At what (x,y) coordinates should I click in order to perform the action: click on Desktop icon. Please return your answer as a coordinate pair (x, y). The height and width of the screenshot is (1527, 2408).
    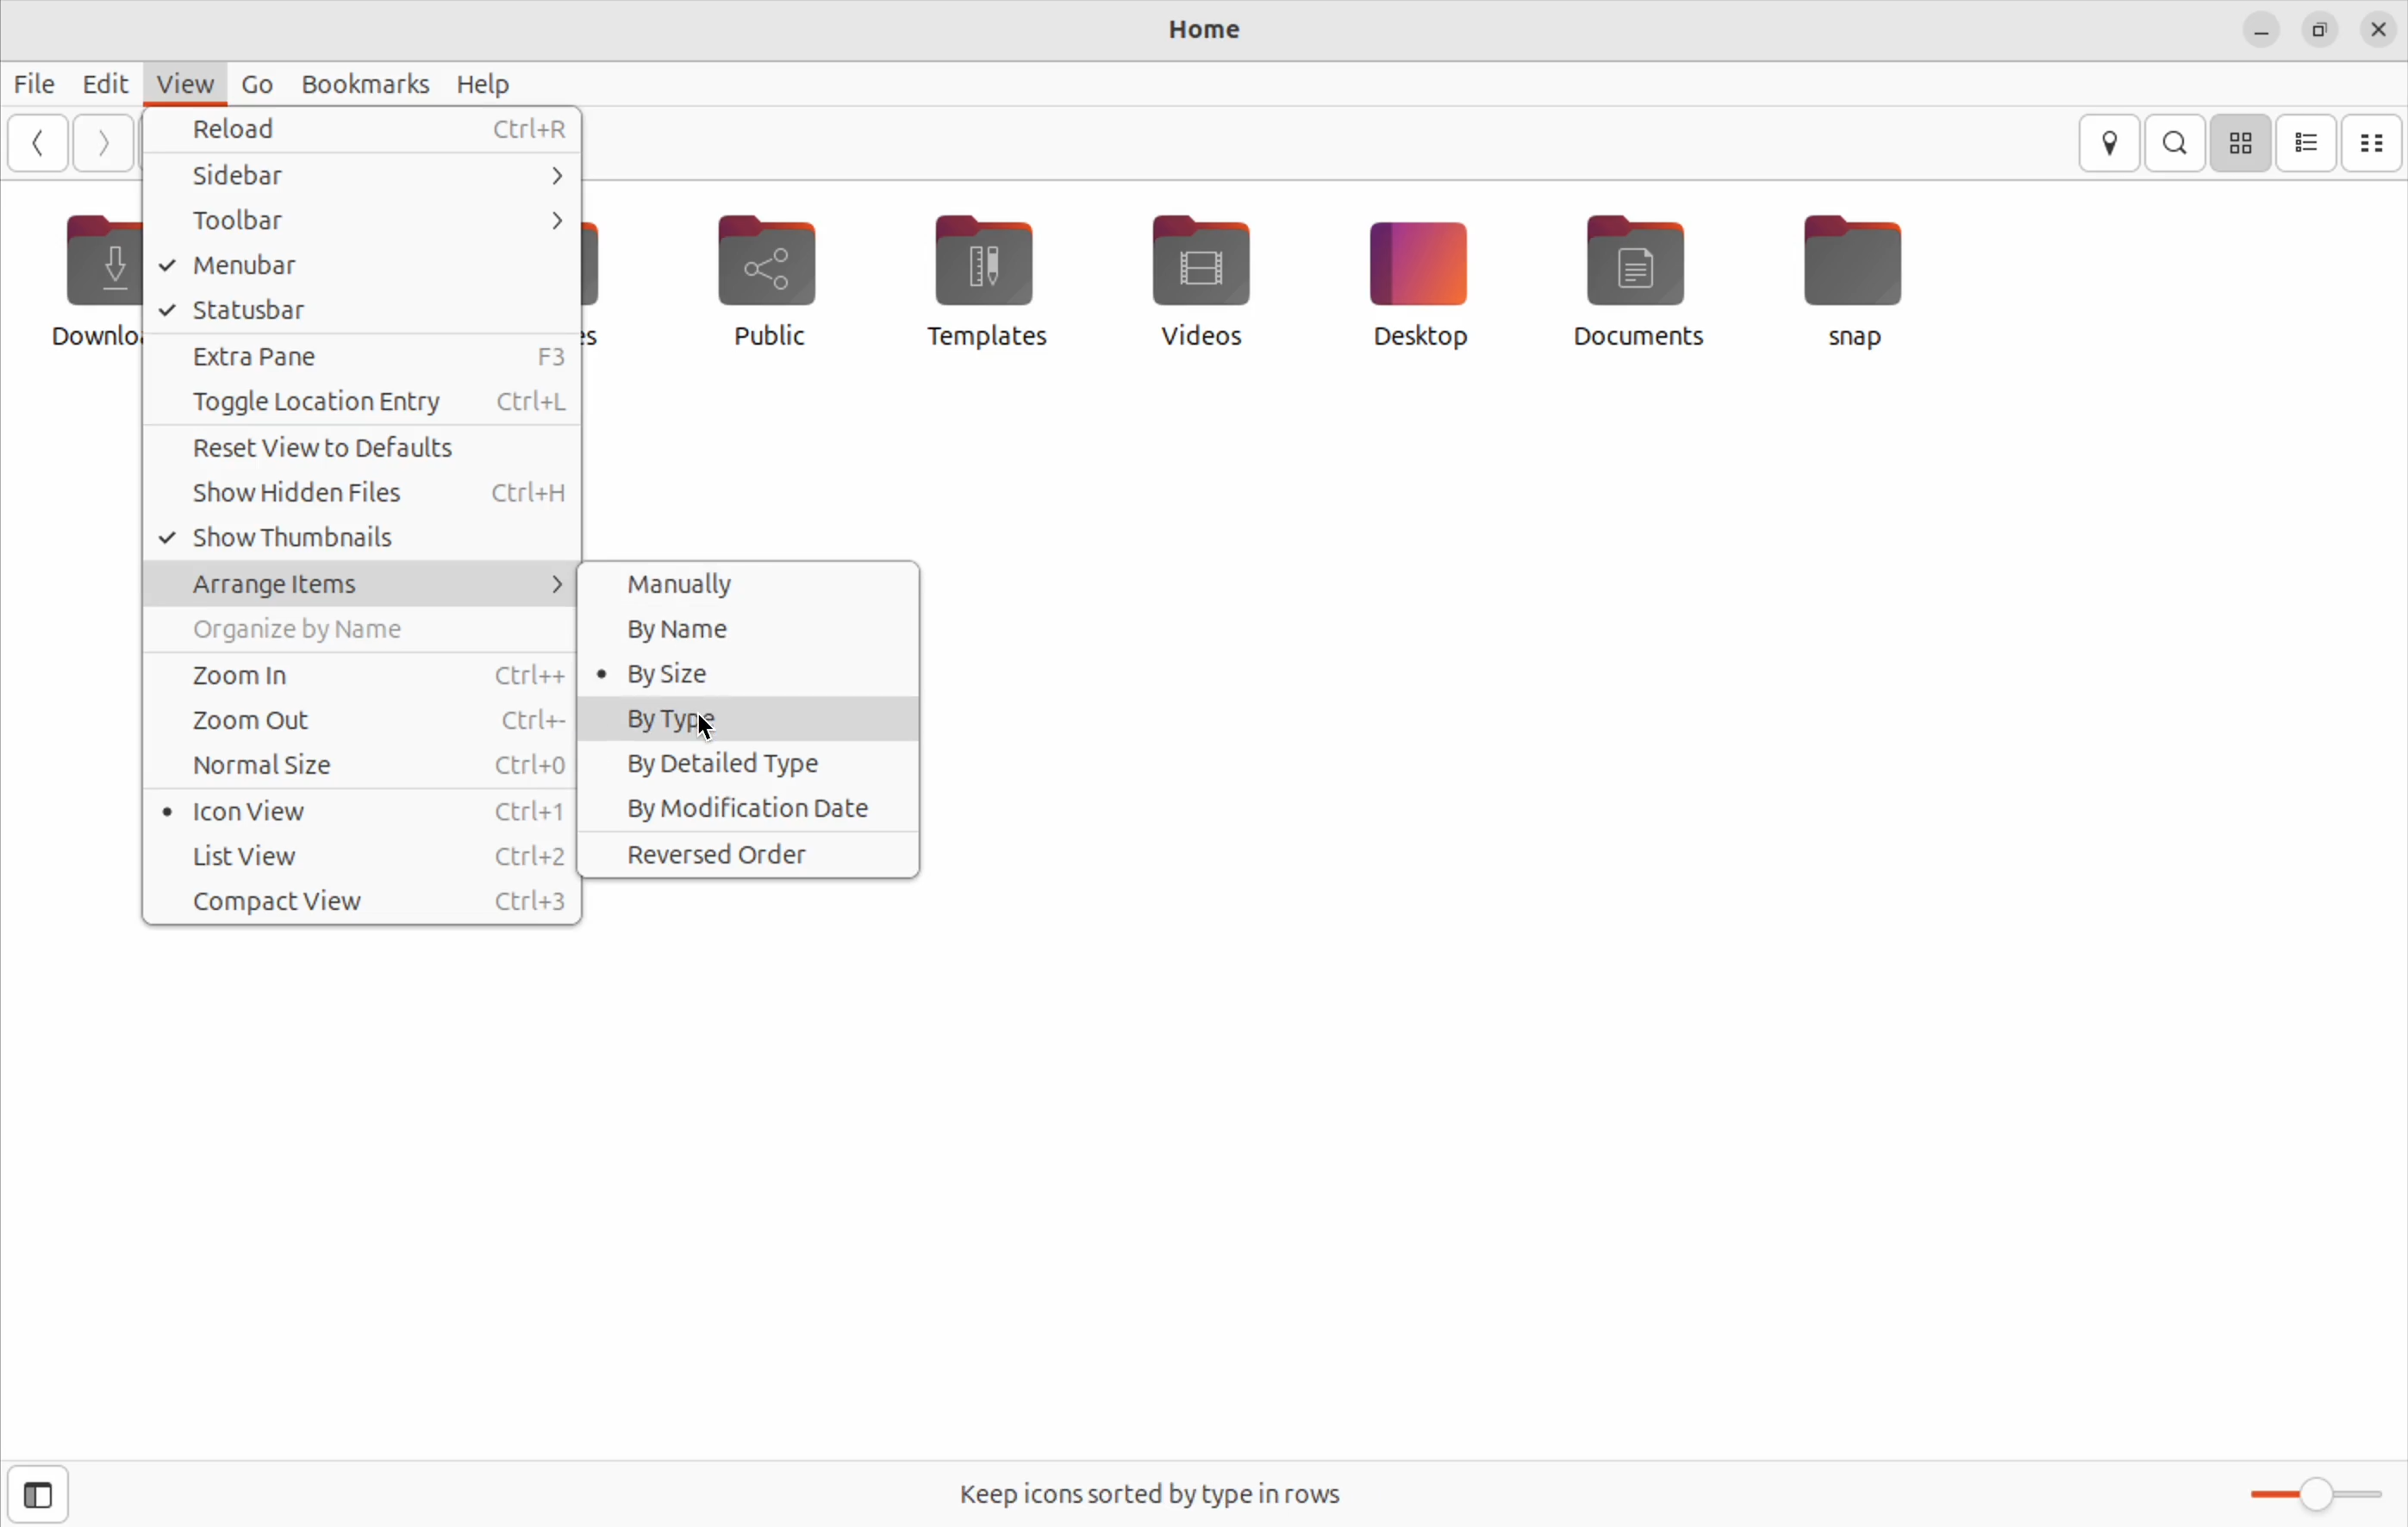
    Looking at the image, I should click on (1415, 280).